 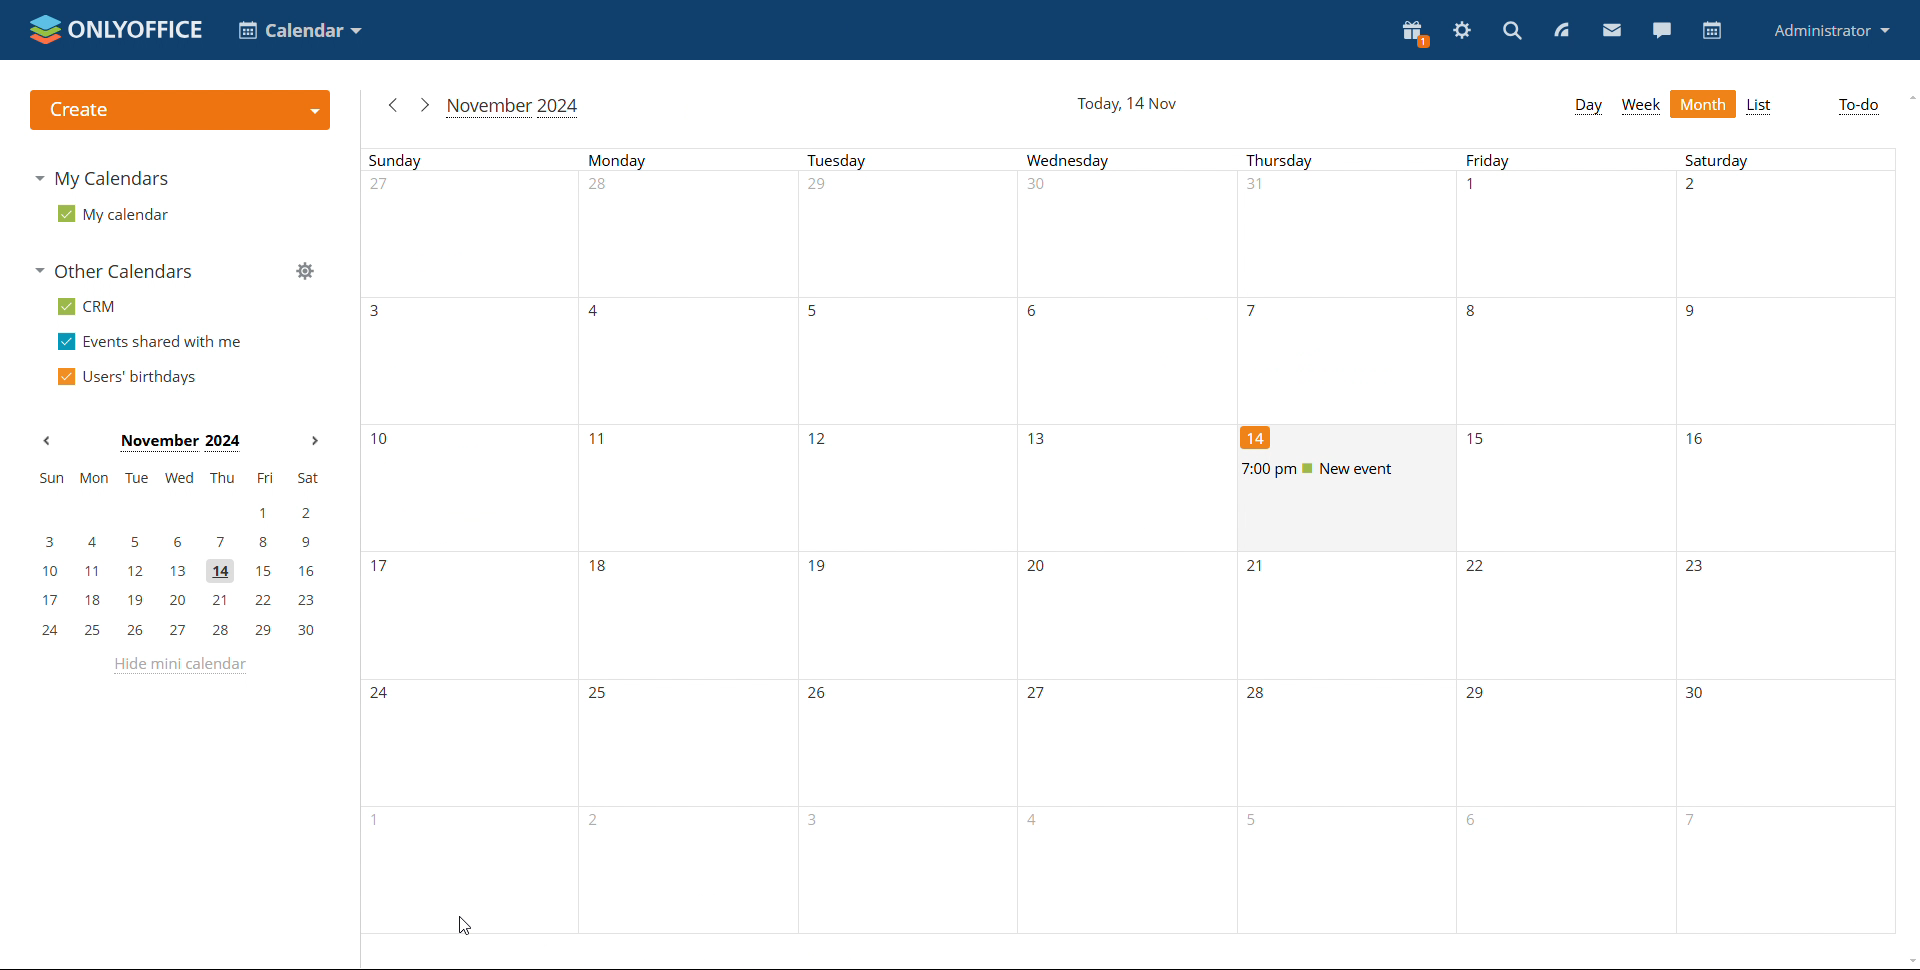 What do you see at coordinates (1261, 697) in the screenshot?
I see `number` at bounding box center [1261, 697].